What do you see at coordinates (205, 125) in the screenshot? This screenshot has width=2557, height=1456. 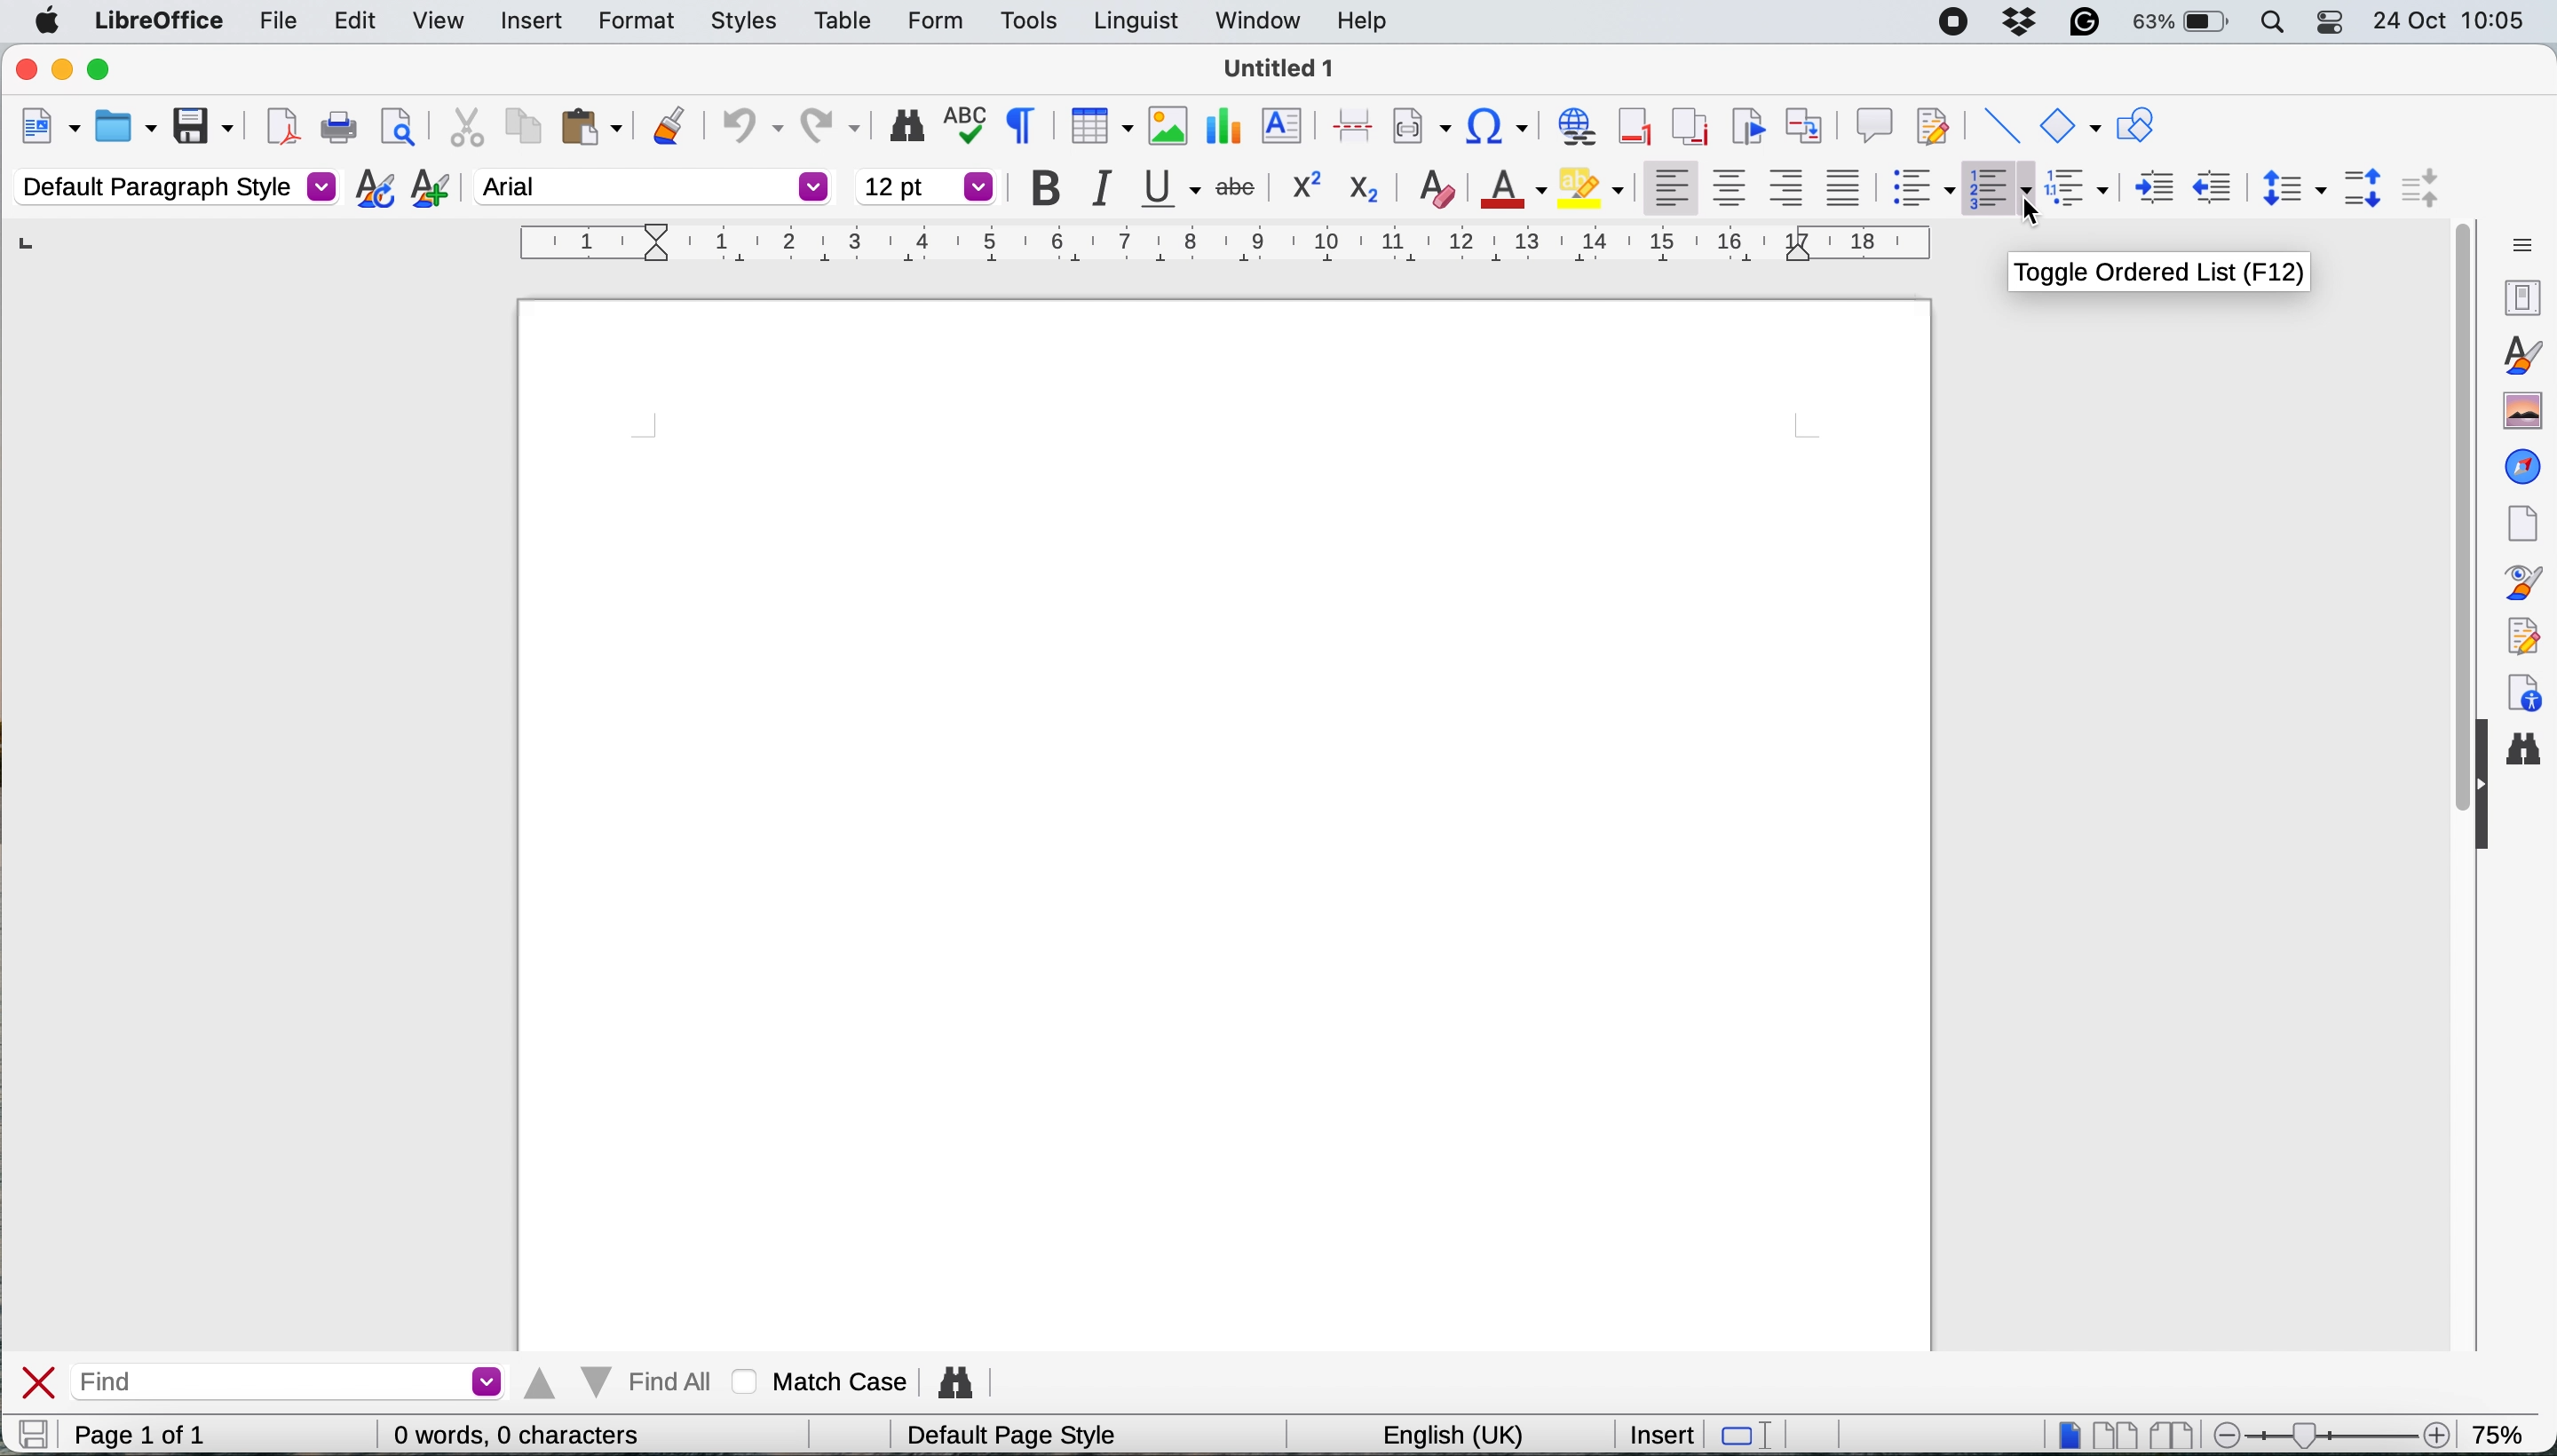 I see `save` at bounding box center [205, 125].